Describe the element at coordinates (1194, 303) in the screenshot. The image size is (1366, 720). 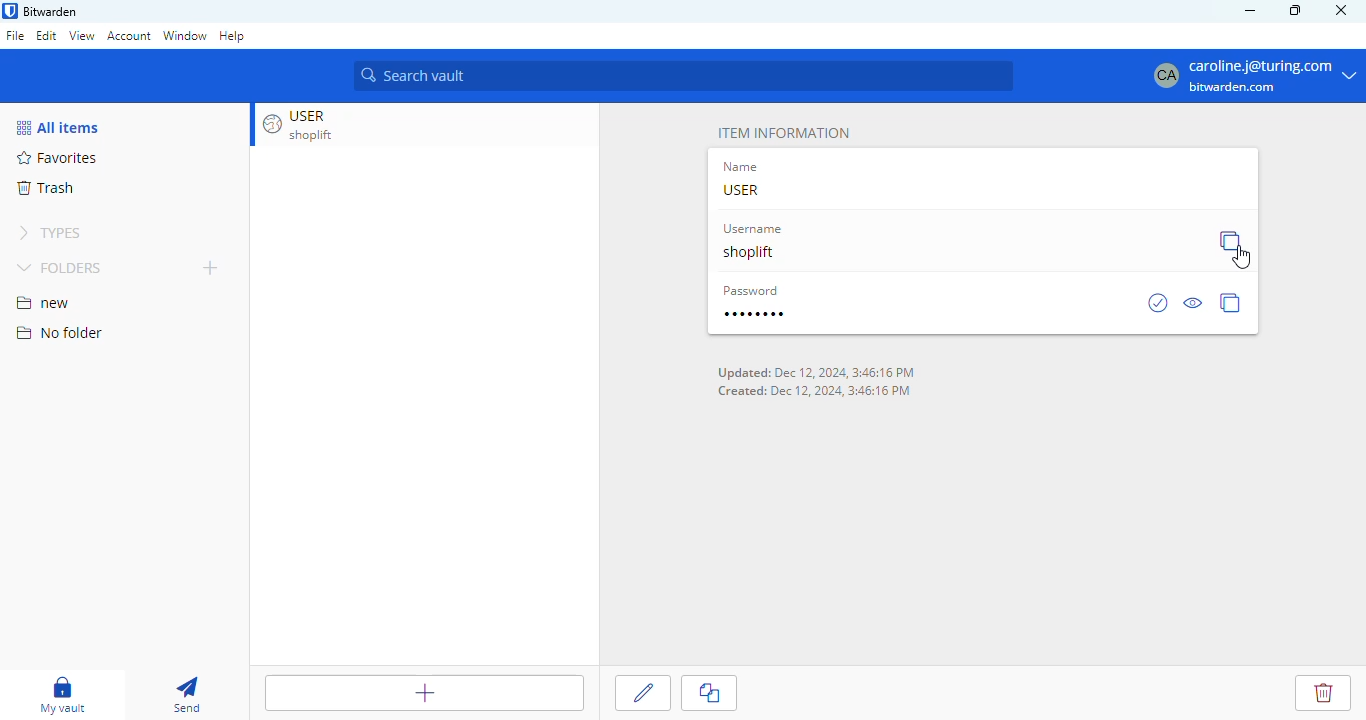
I see `toggle visibility` at that location.